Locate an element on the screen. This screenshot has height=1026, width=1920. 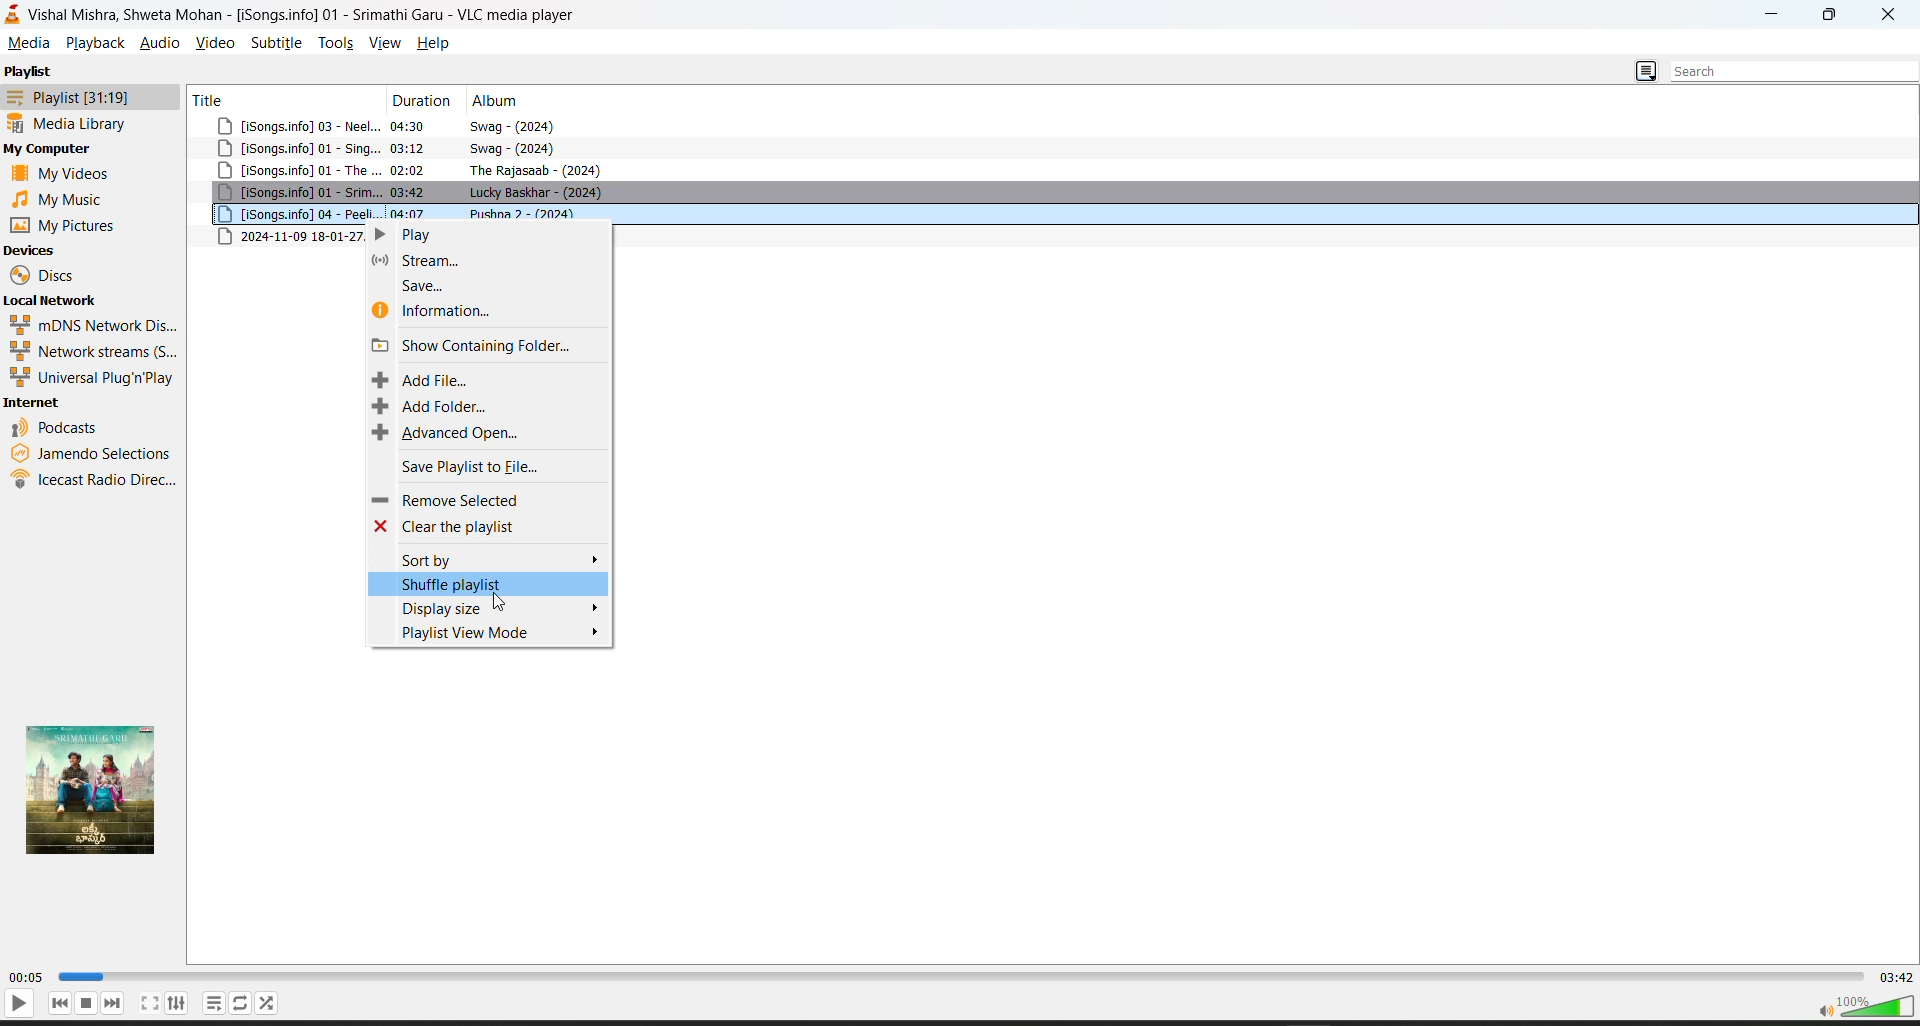
04:07 is located at coordinates (405, 213).